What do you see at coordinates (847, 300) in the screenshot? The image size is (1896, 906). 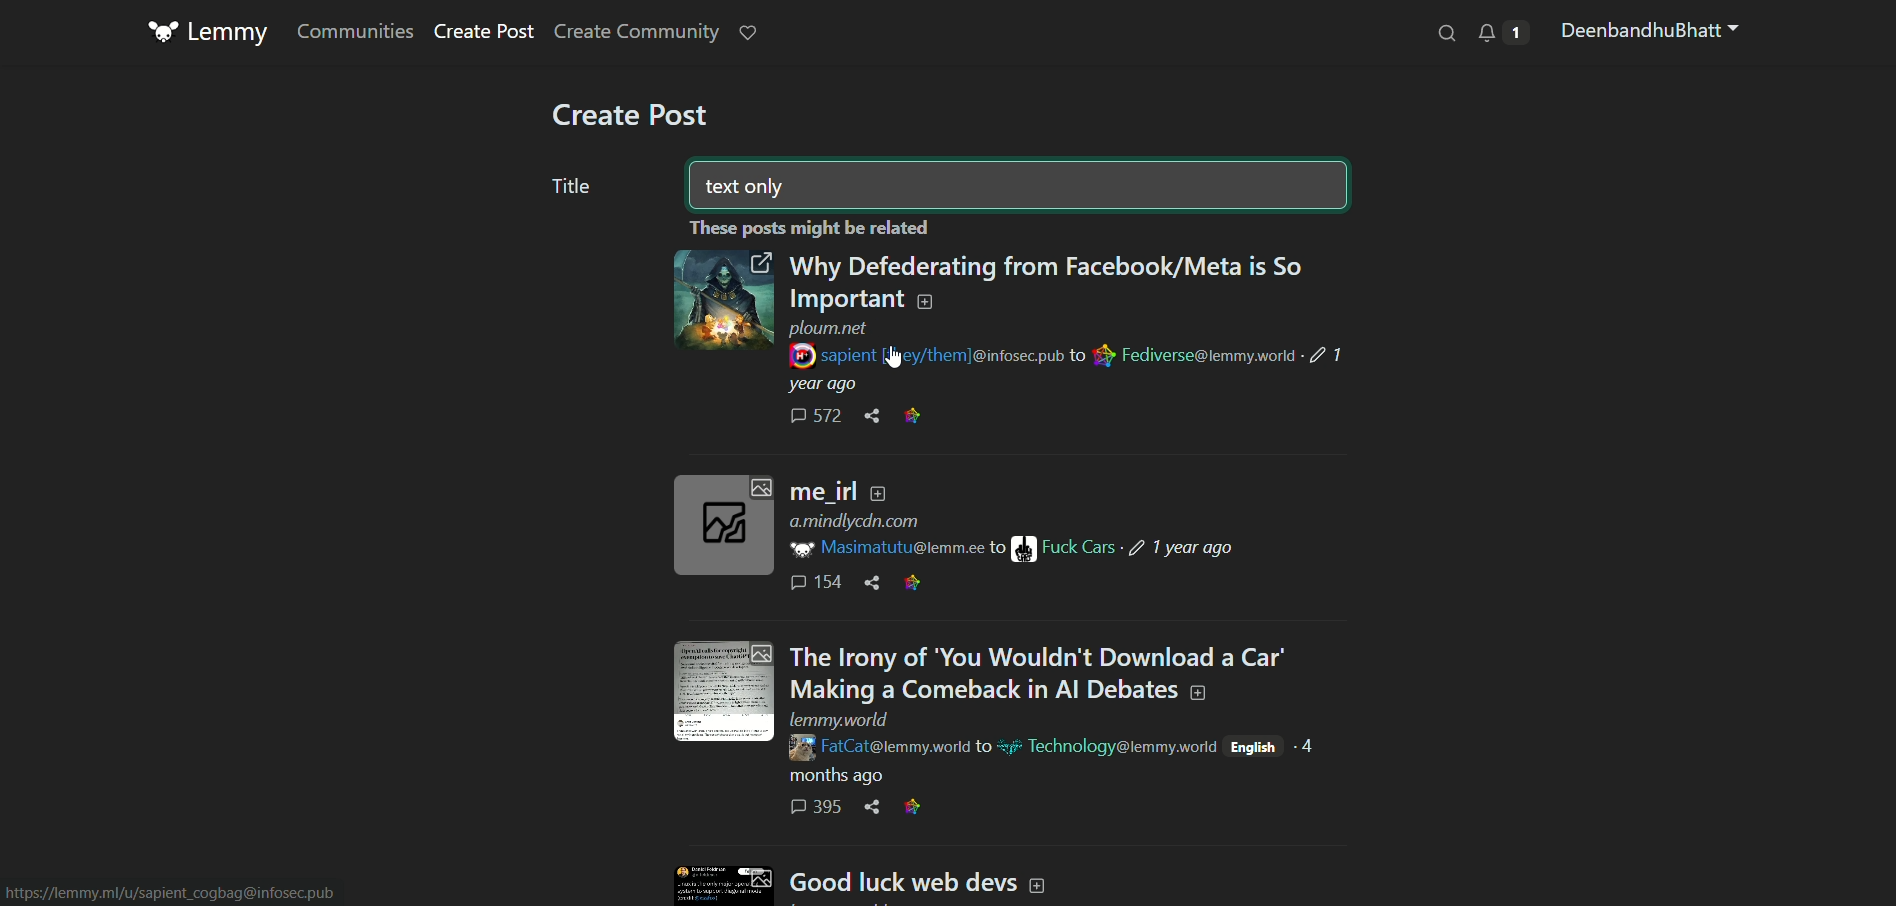 I see `Post text` at bounding box center [847, 300].